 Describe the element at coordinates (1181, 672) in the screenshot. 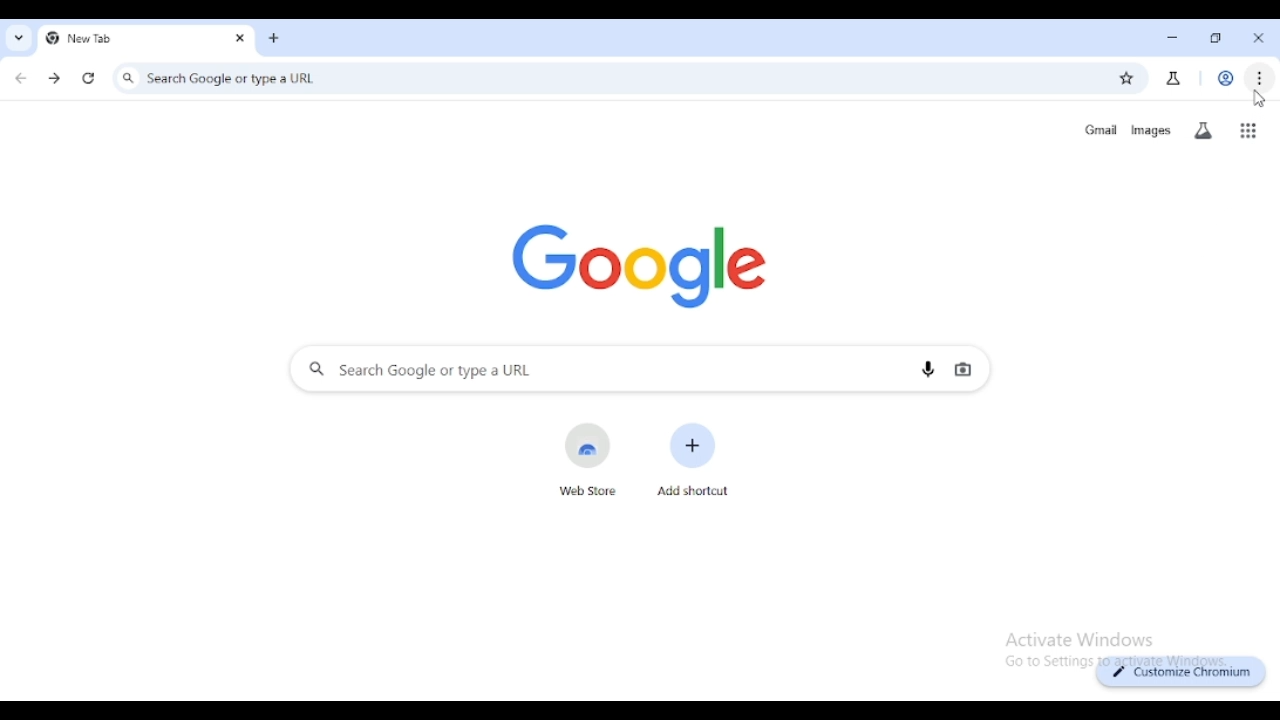

I see `customize chromium` at that location.